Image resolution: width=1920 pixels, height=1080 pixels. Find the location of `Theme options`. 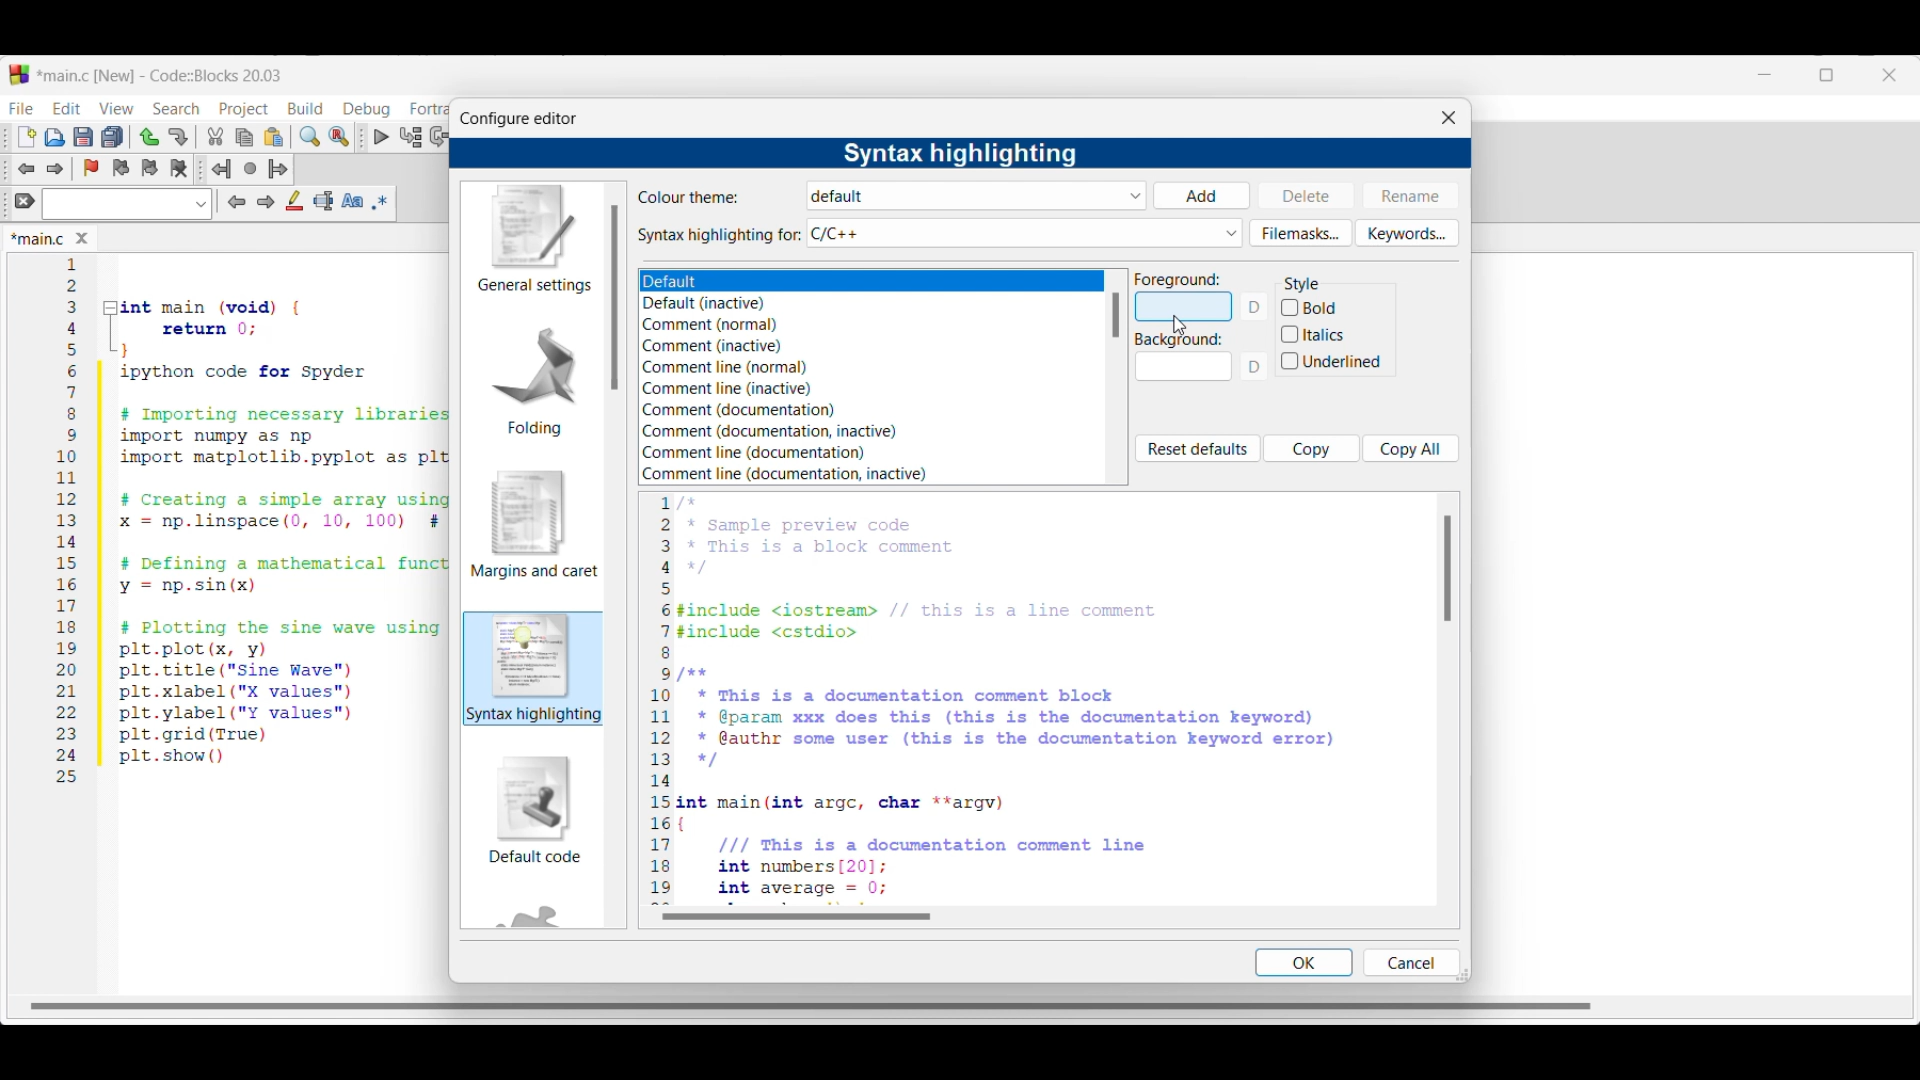

Theme options is located at coordinates (785, 282).